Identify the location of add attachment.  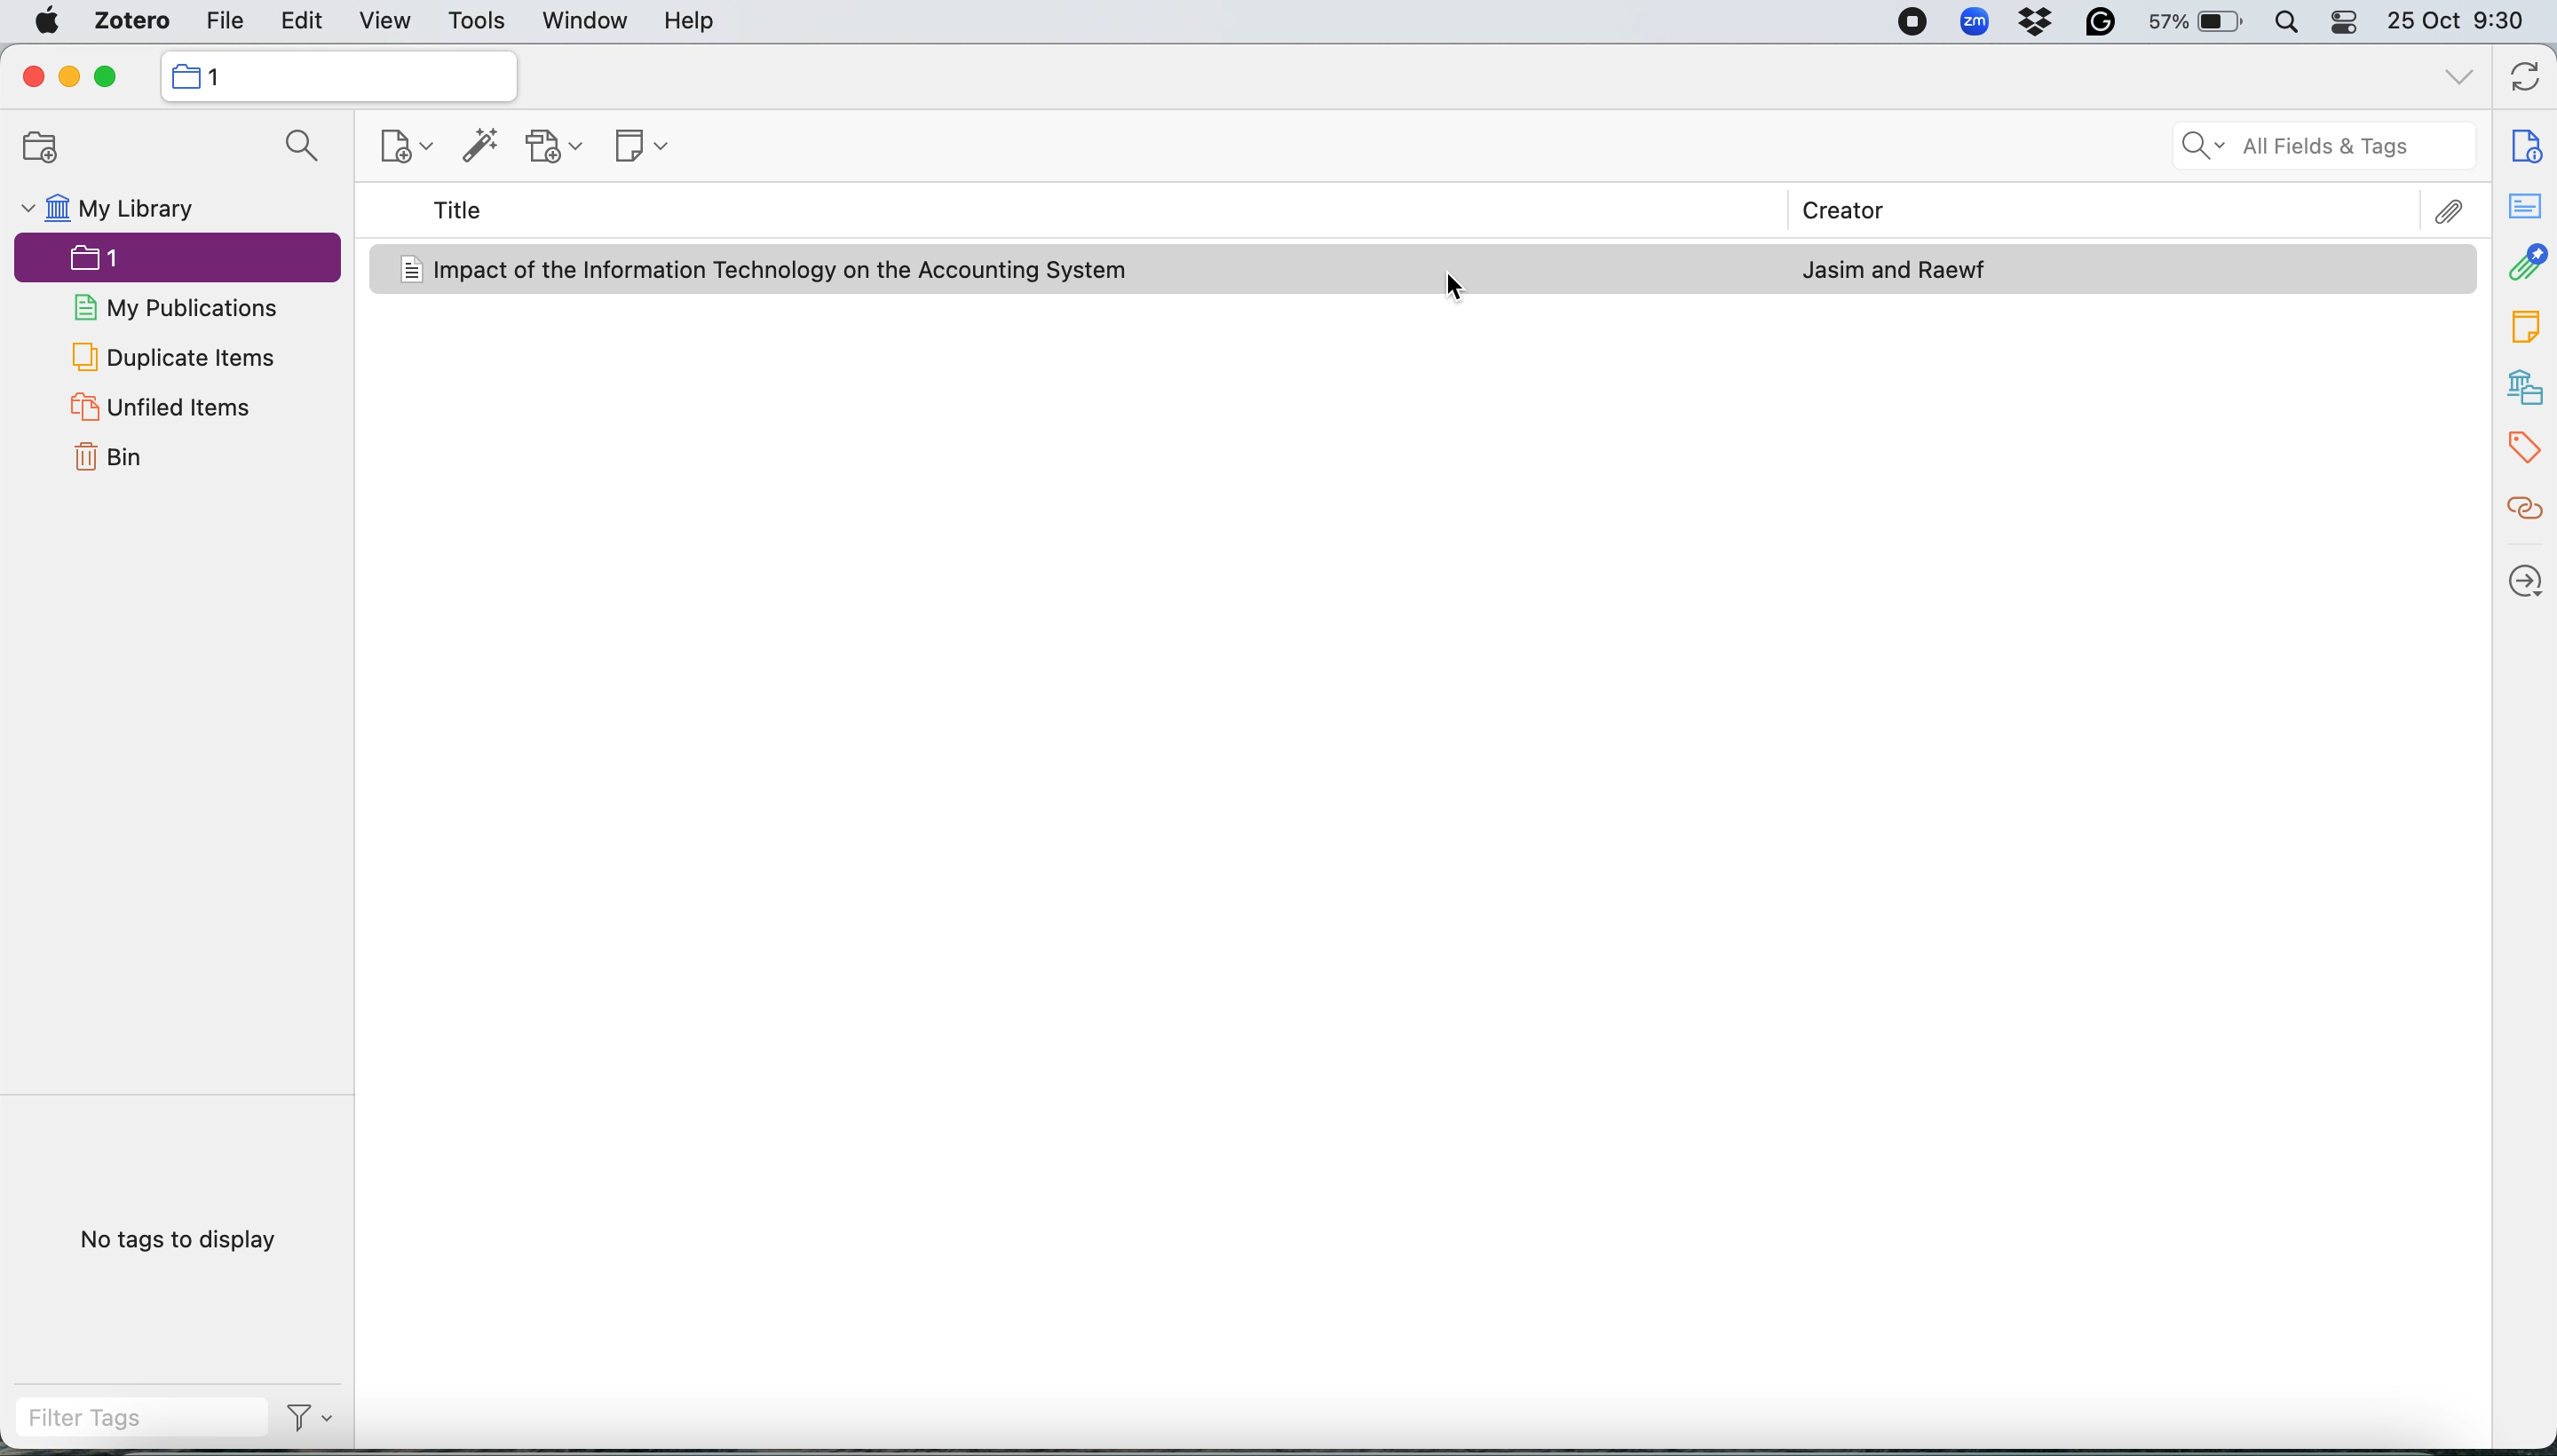
(557, 148).